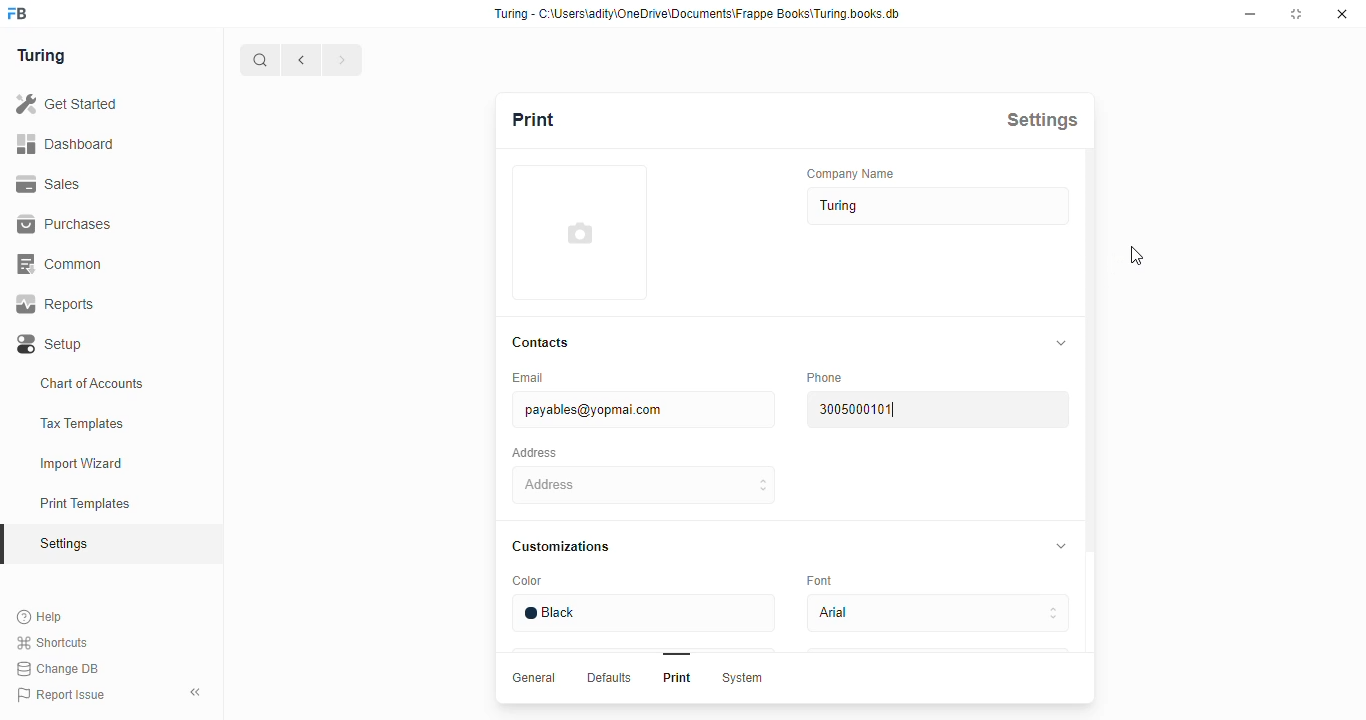  Describe the element at coordinates (60, 670) in the screenshot. I see `Change DB` at that location.